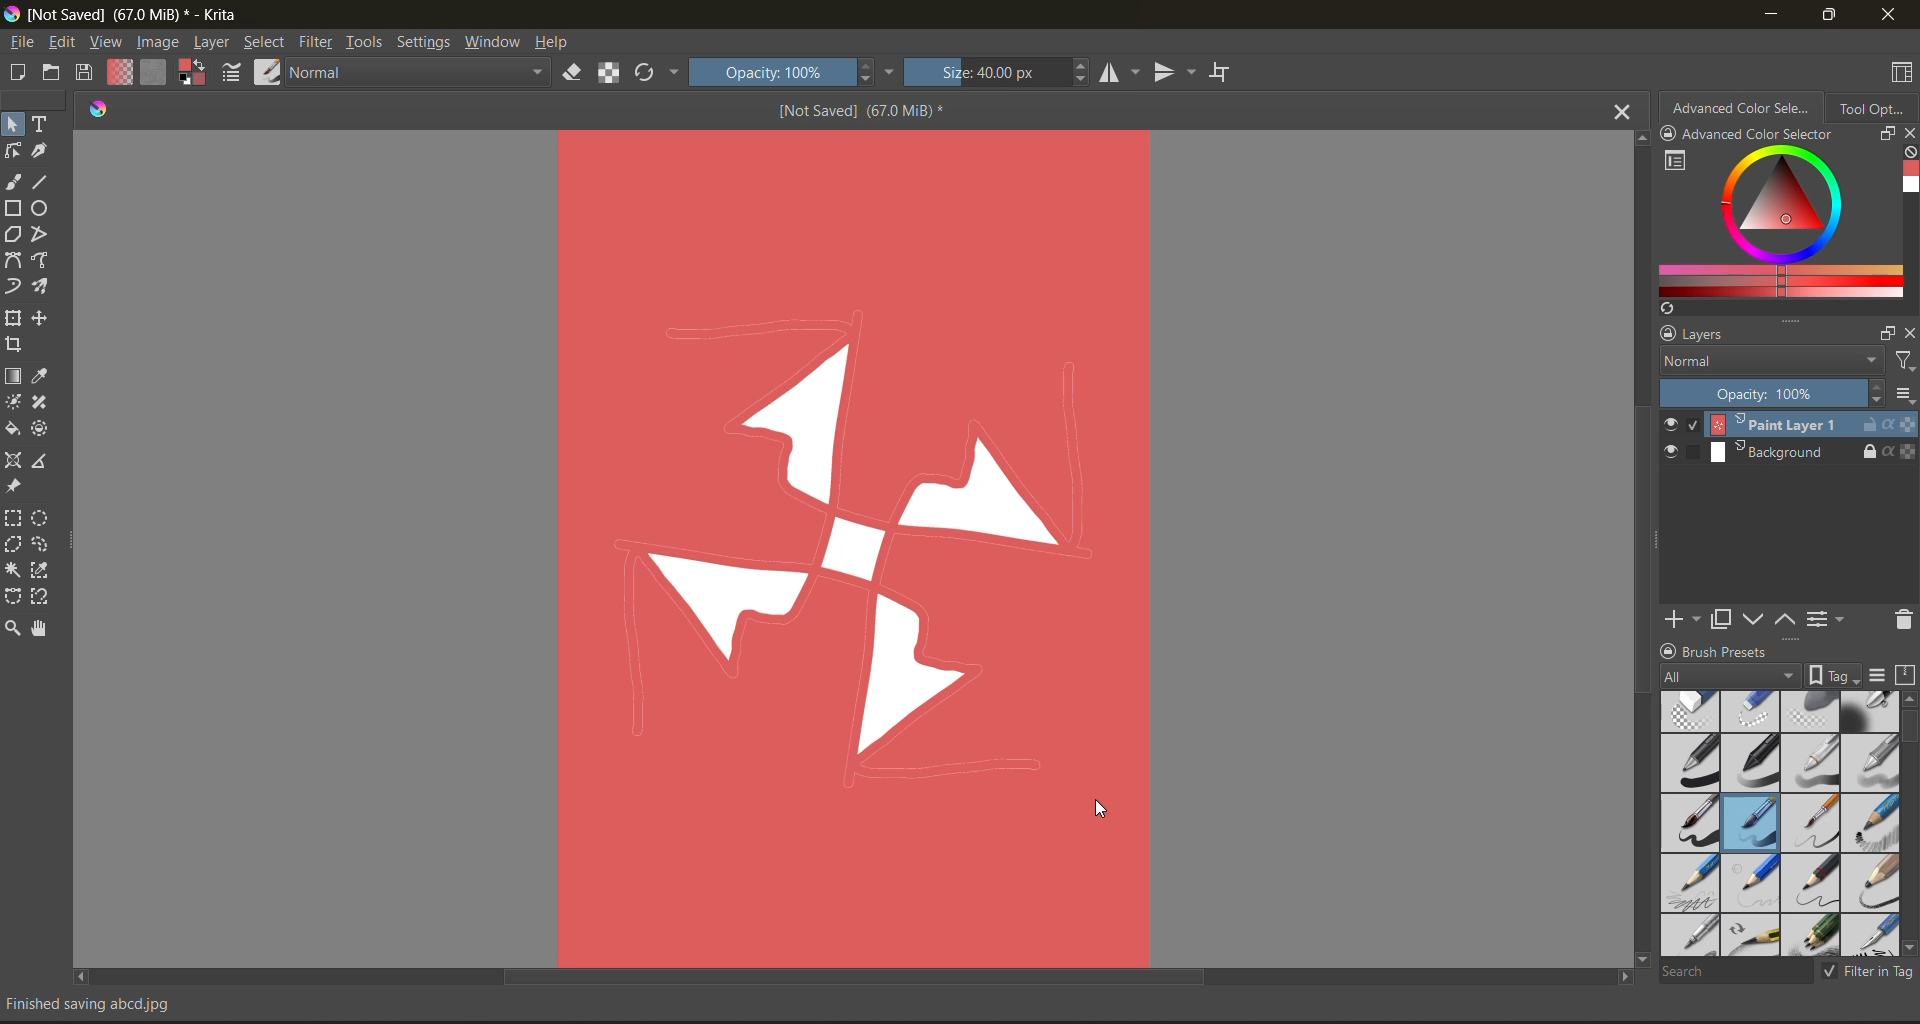 Image resolution: width=1920 pixels, height=1024 pixels. What do you see at coordinates (271, 72) in the screenshot?
I see `choose brush preset` at bounding box center [271, 72].